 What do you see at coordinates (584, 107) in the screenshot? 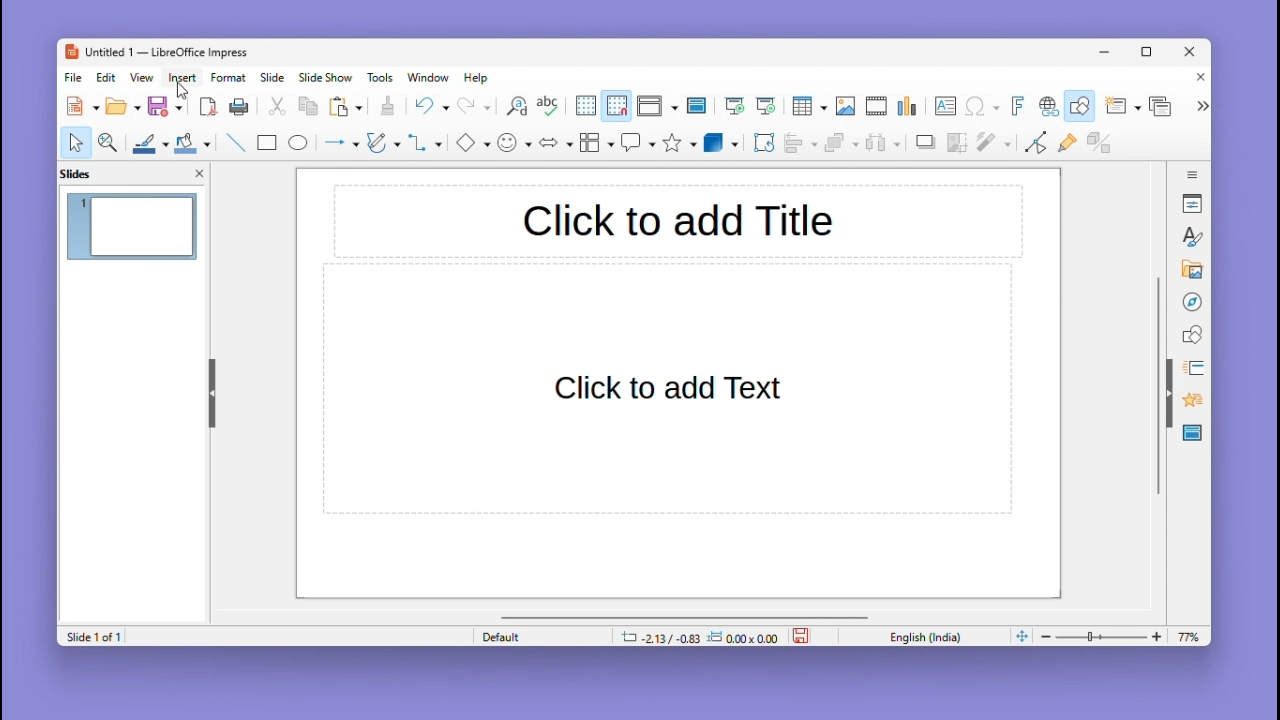
I see `display grid` at bounding box center [584, 107].